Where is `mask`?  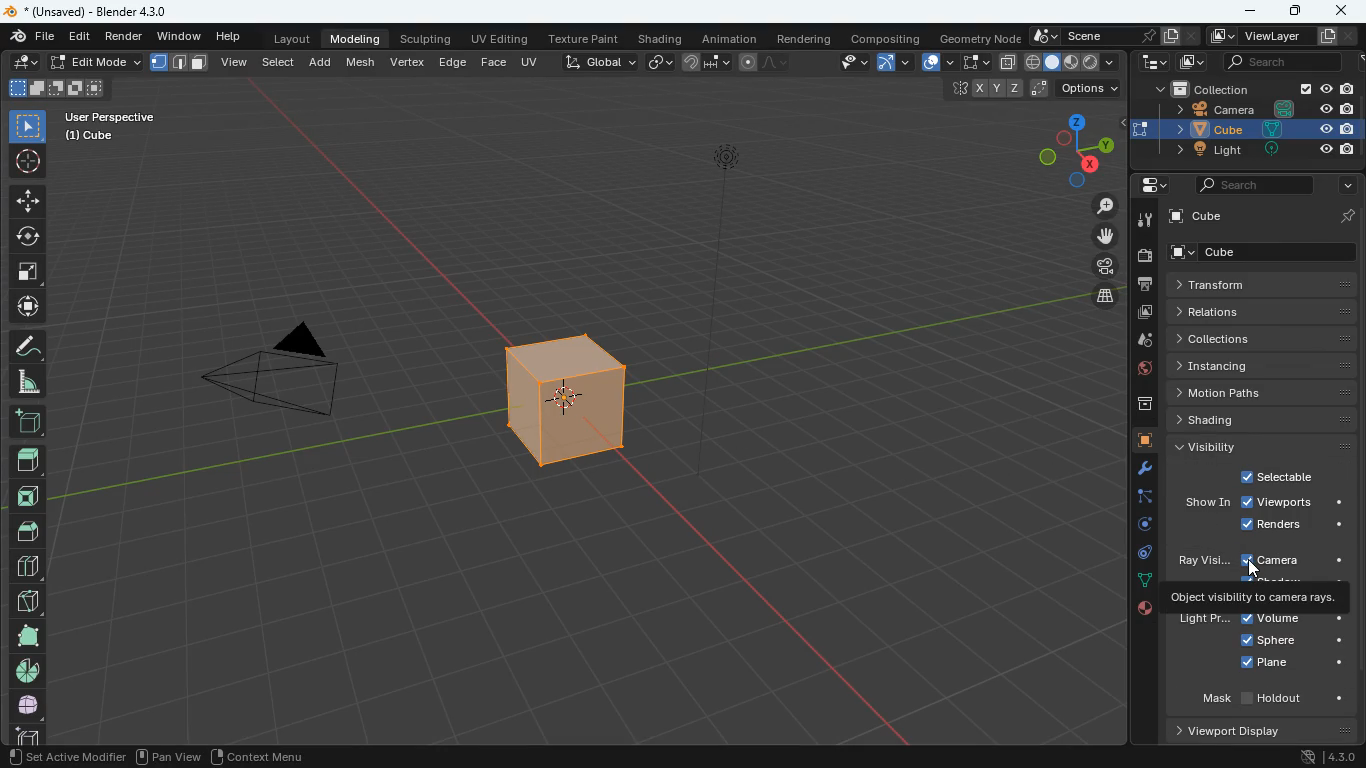
mask is located at coordinates (1271, 697).